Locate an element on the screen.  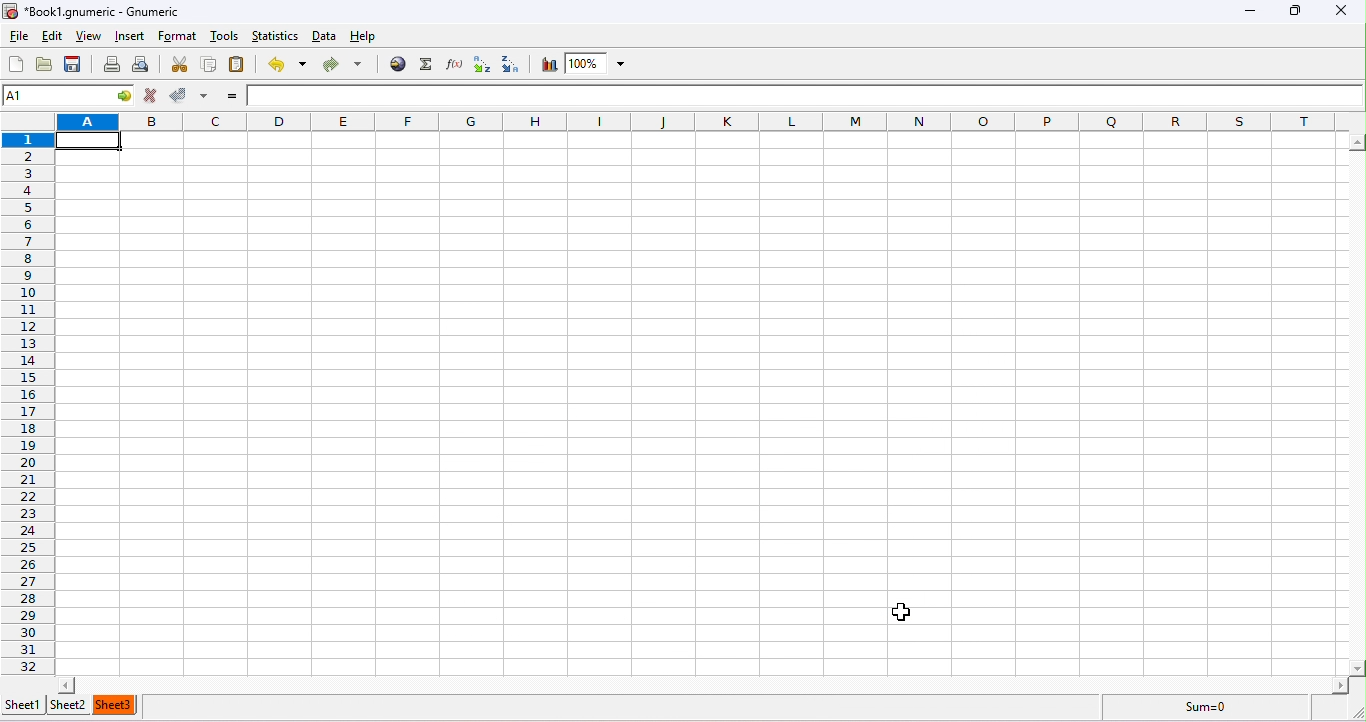
save is located at coordinates (76, 65).